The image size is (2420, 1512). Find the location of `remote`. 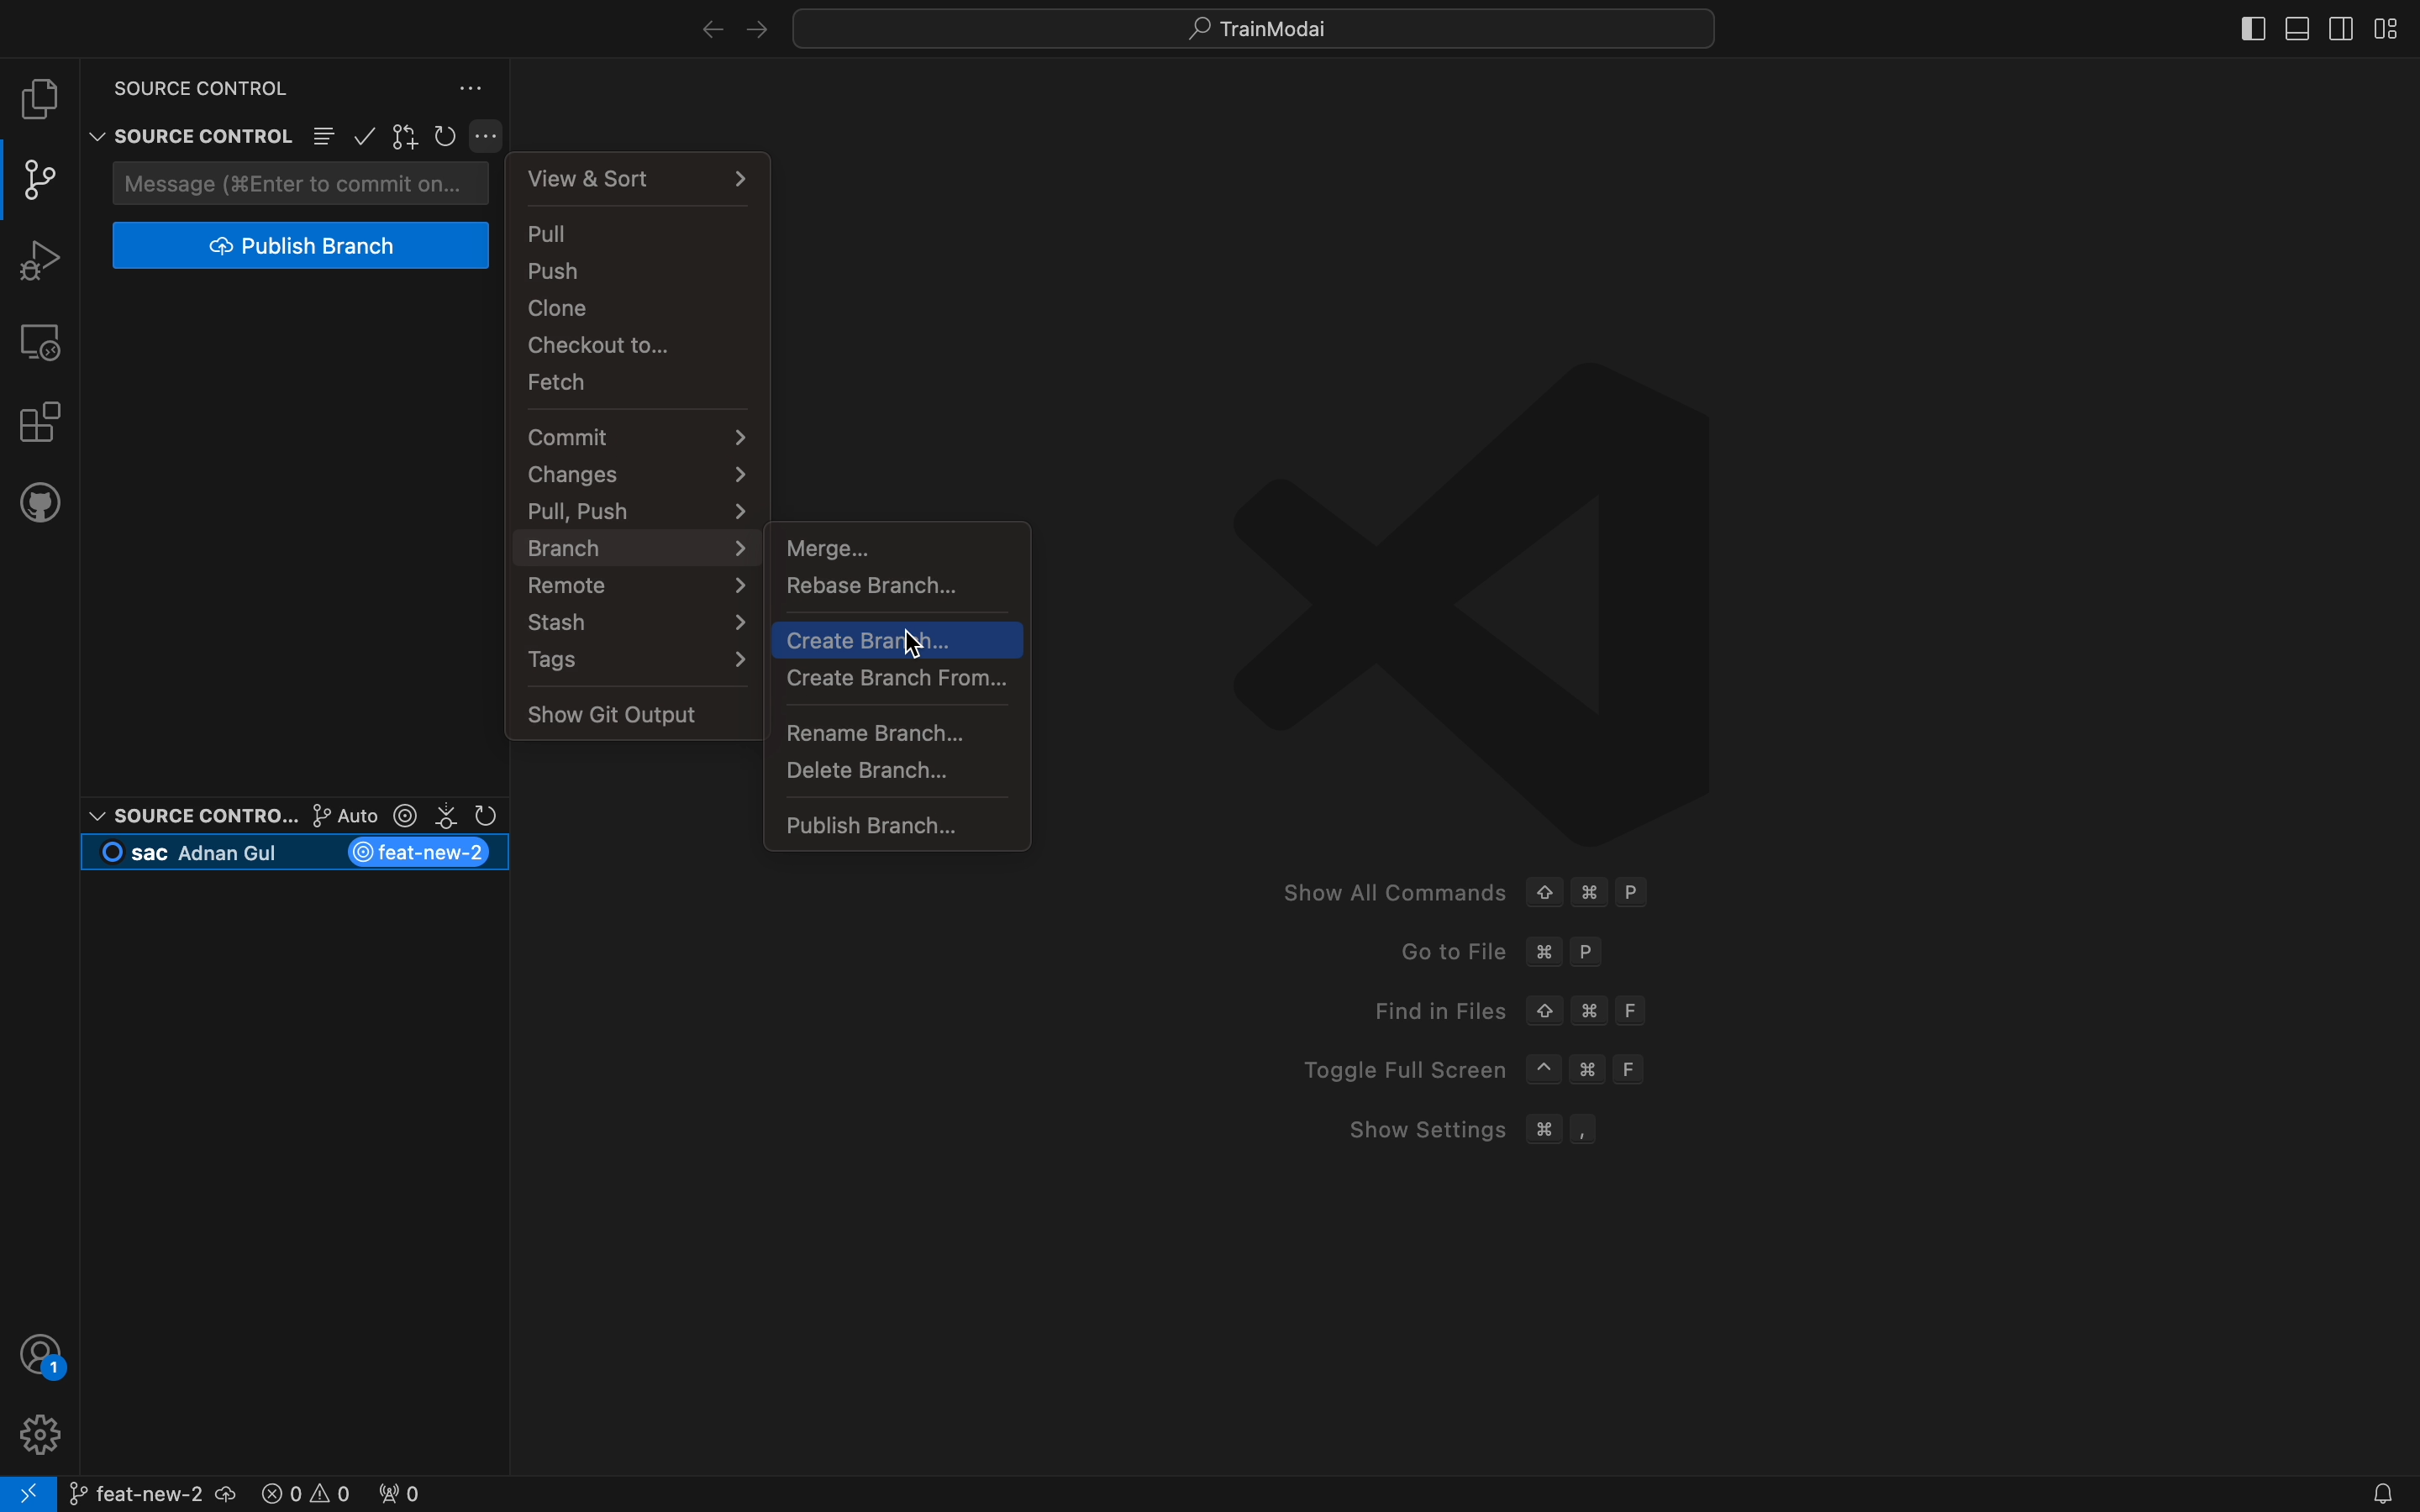

remote is located at coordinates (632, 585).